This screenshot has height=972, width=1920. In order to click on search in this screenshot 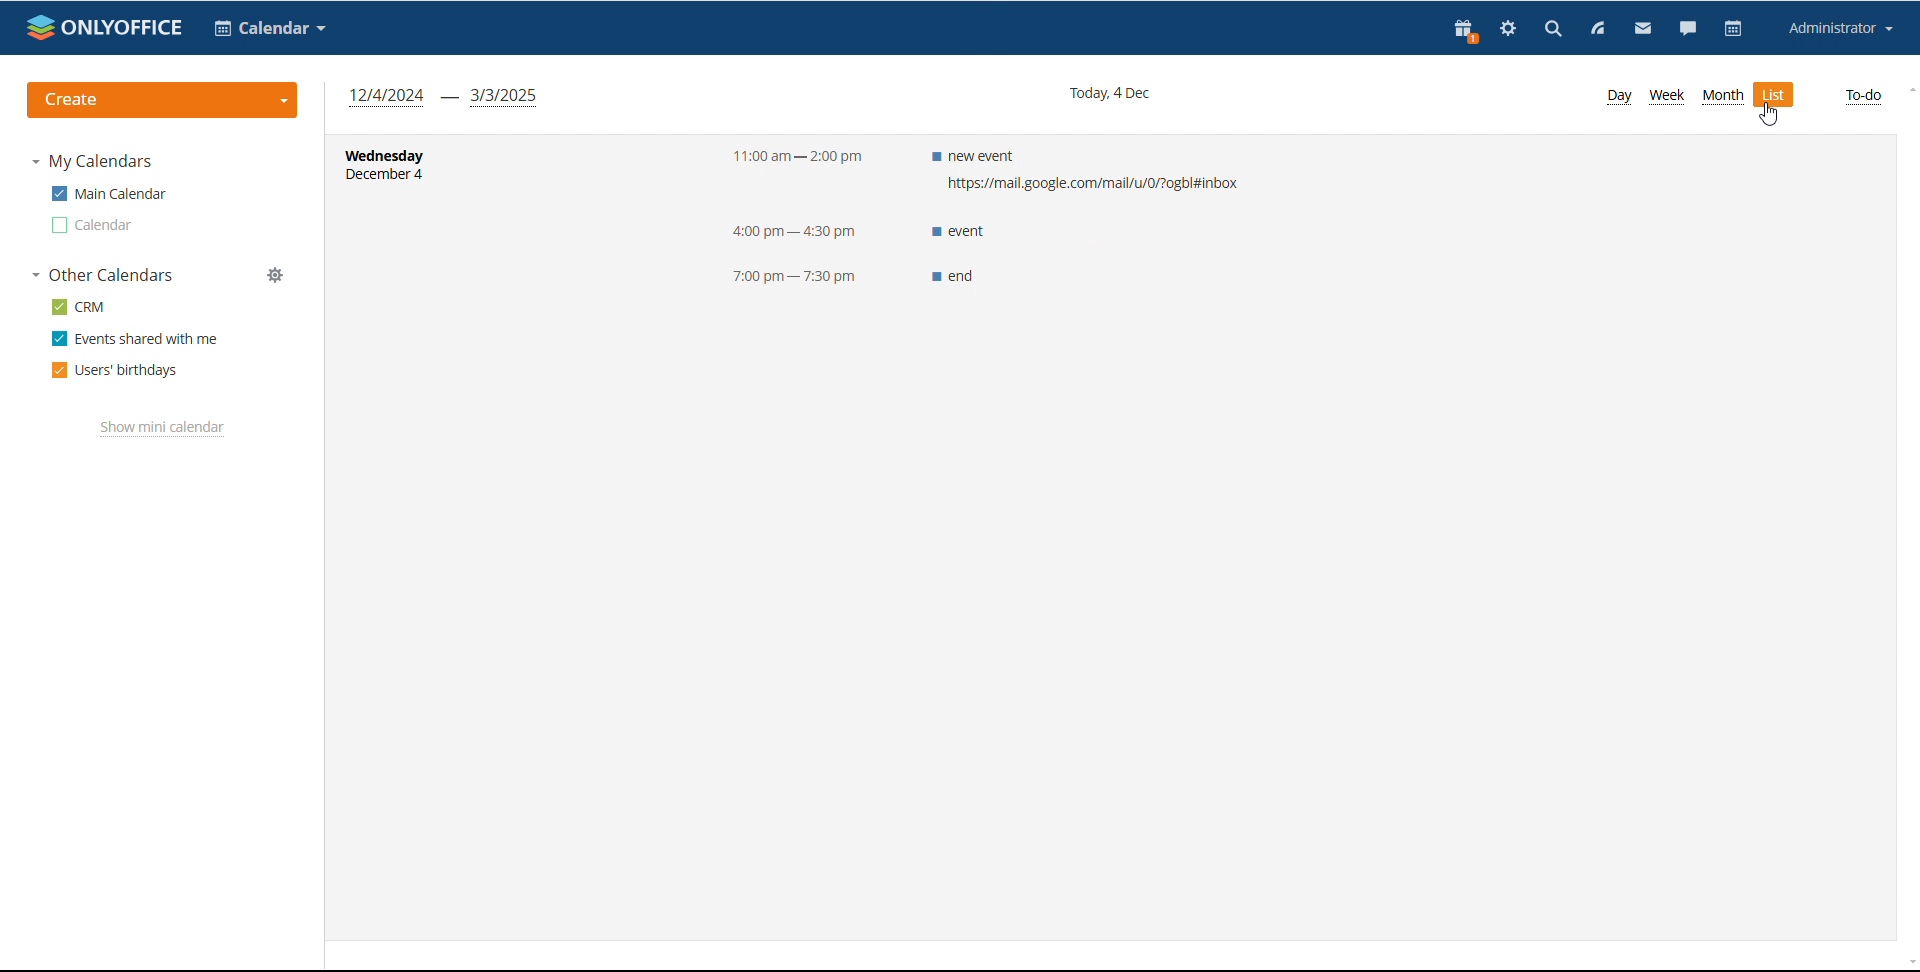, I will do `click(1548, 28)`.